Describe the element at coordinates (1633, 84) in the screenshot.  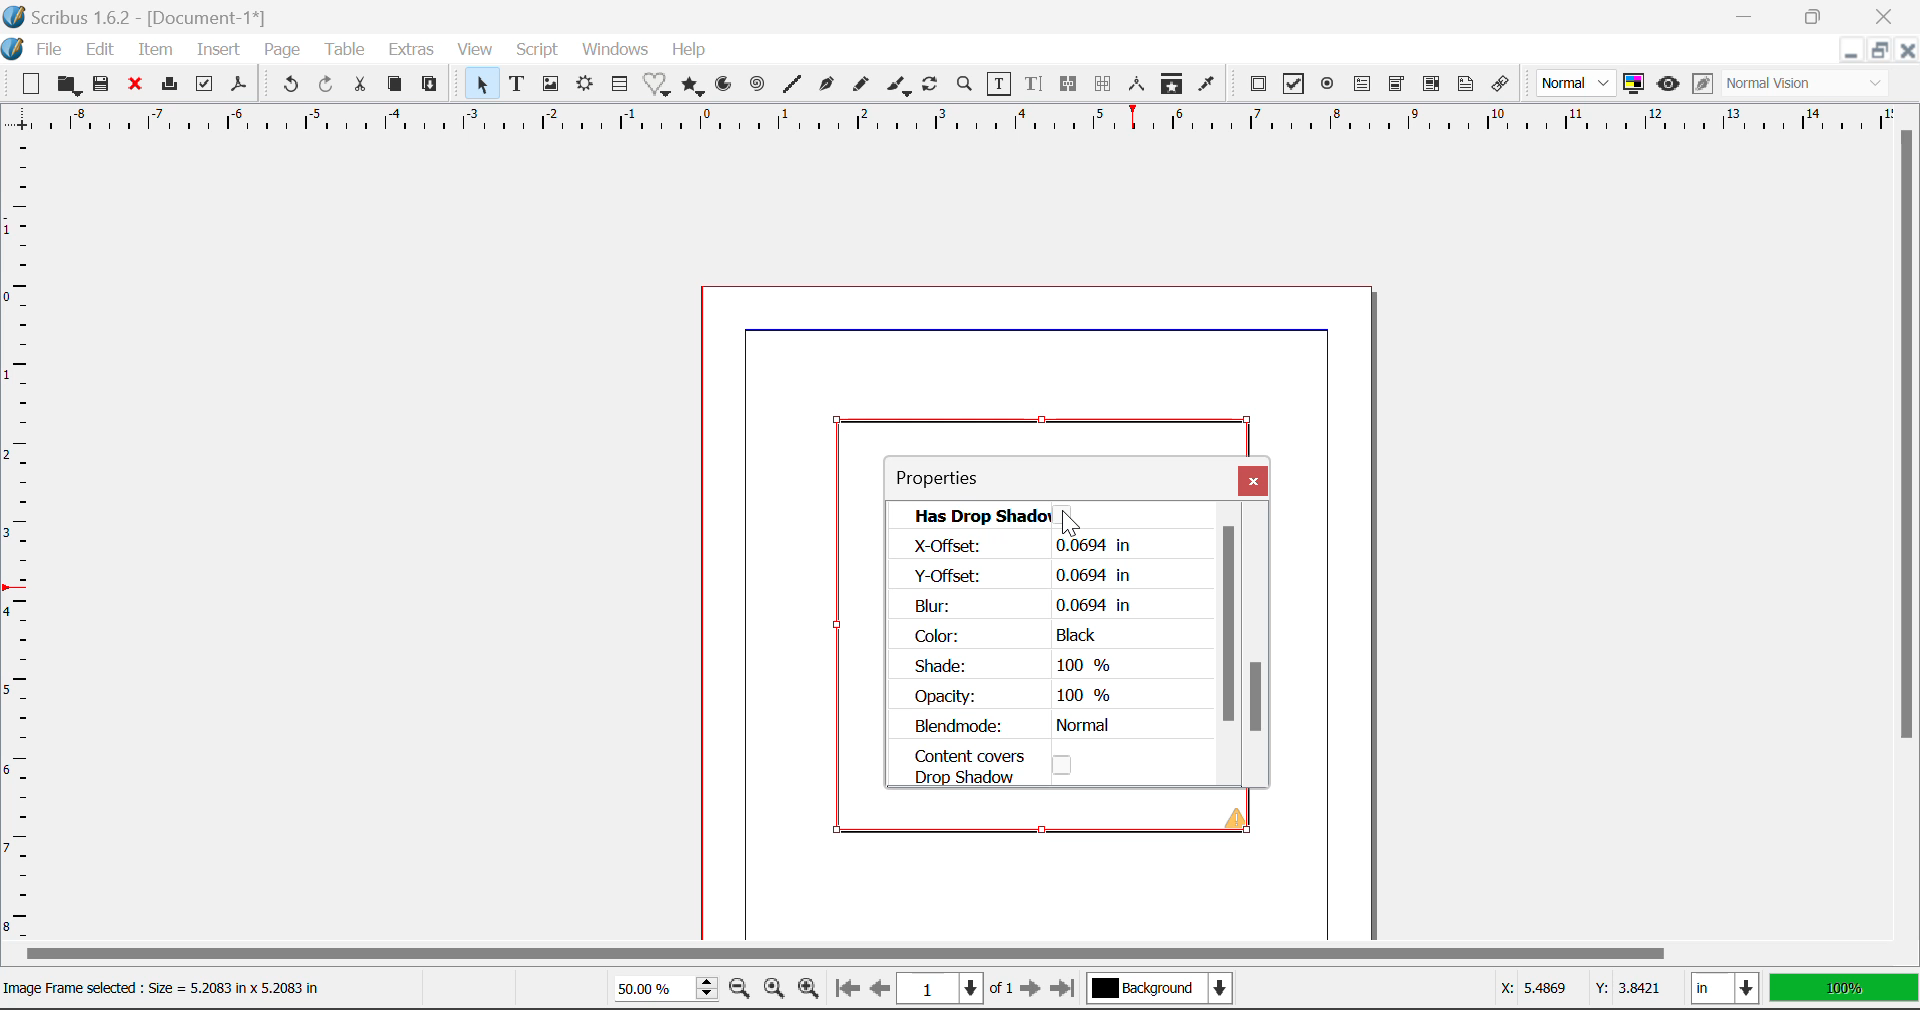
I see `Toggle Color Management` at that location.